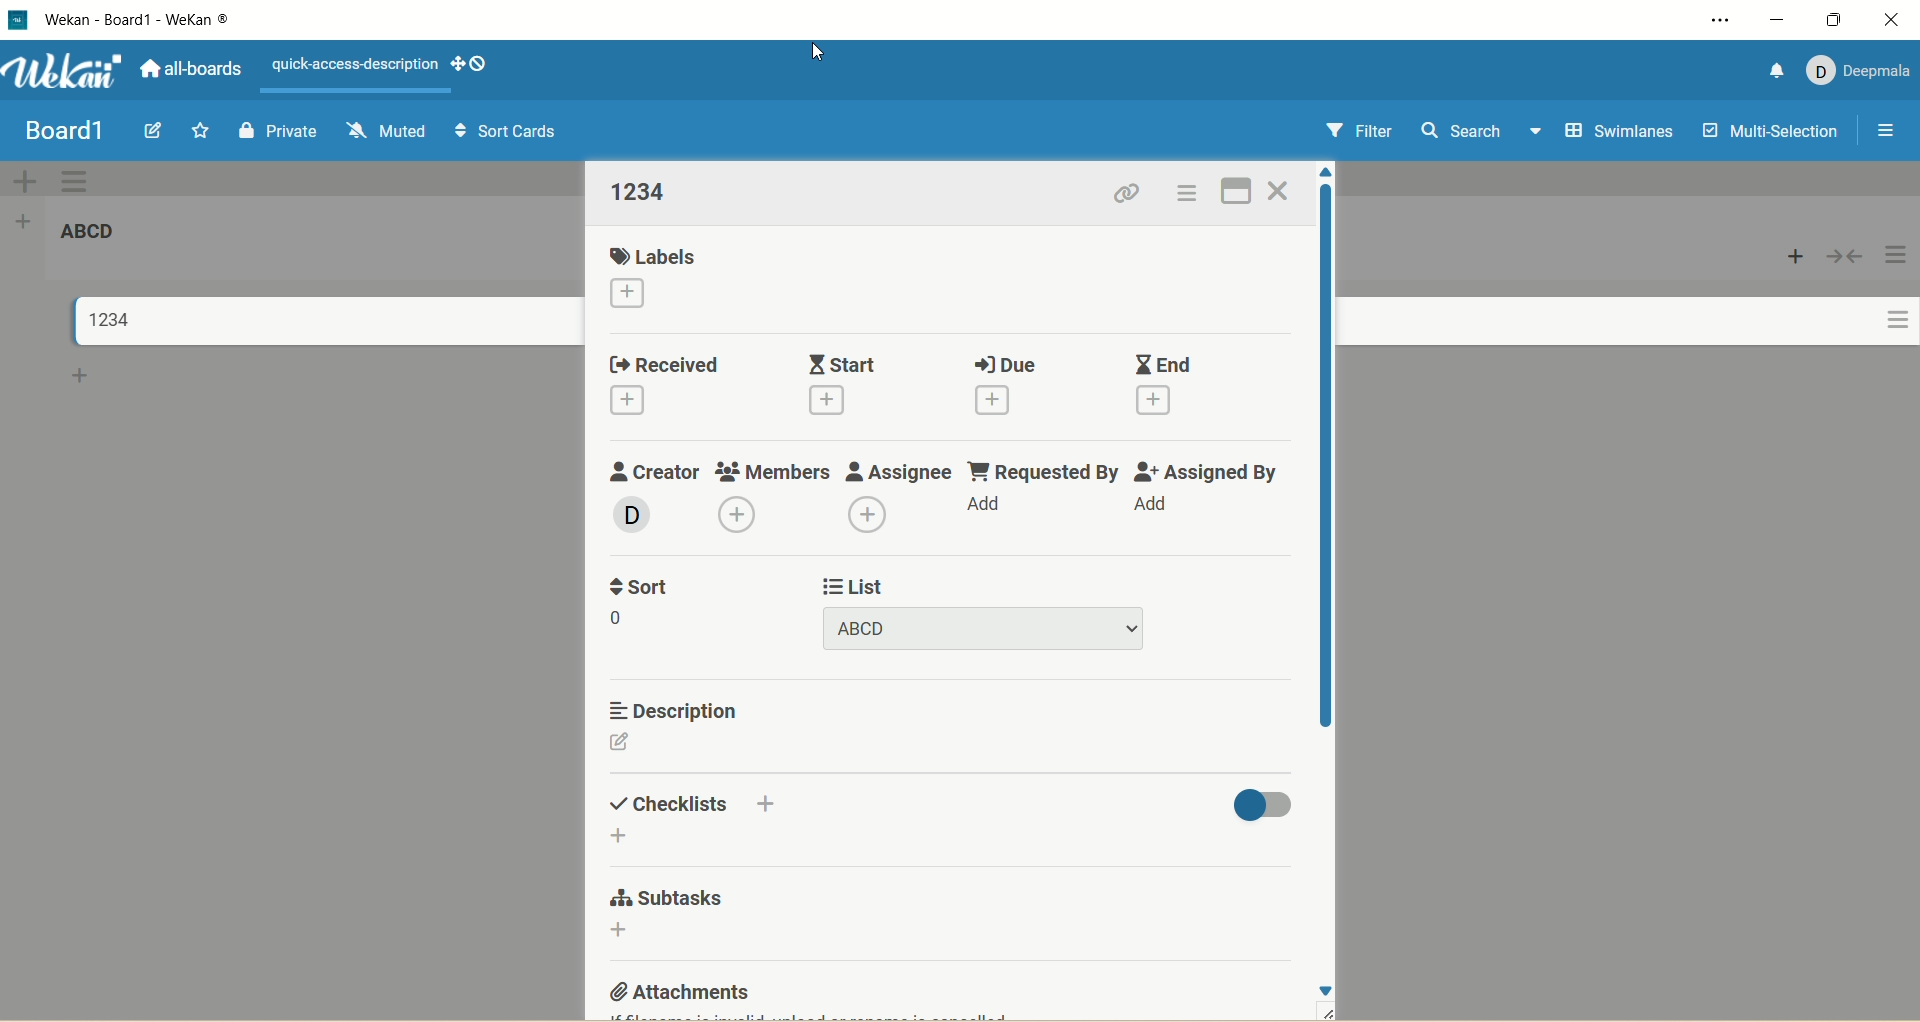 The image size is (1920, 1022). What do you see at coordinates (1263, 804) in the screenshot?
I see `toggle key` at bounding box center [1263, 804].